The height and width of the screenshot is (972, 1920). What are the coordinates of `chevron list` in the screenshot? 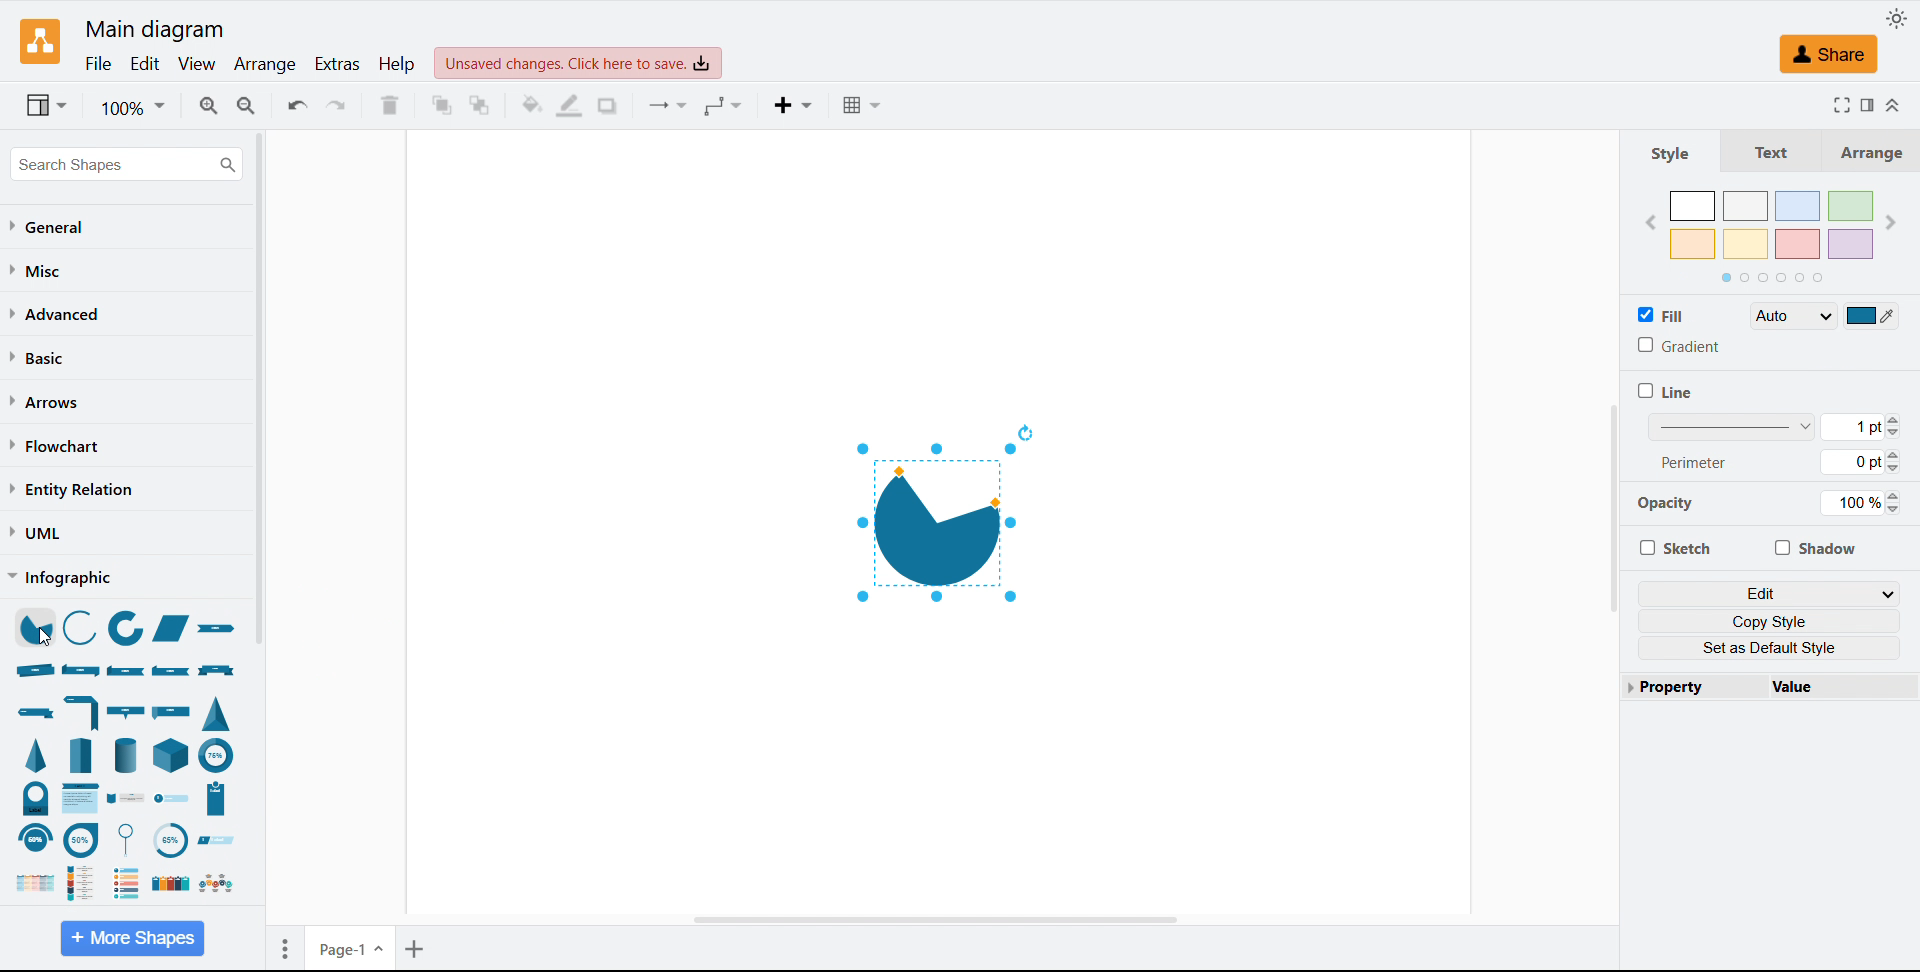 It's located at (78, 797).